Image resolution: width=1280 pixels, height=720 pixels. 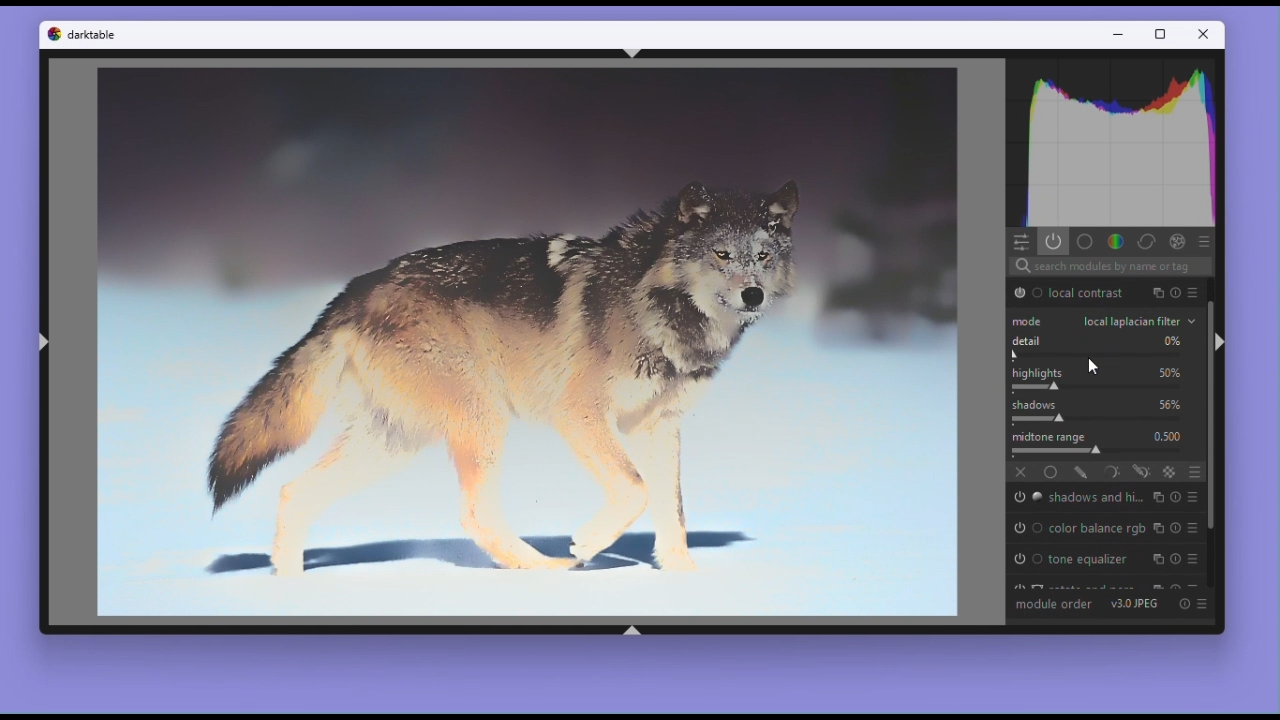 I want to click on maximize, so click(x=1162, y=35).